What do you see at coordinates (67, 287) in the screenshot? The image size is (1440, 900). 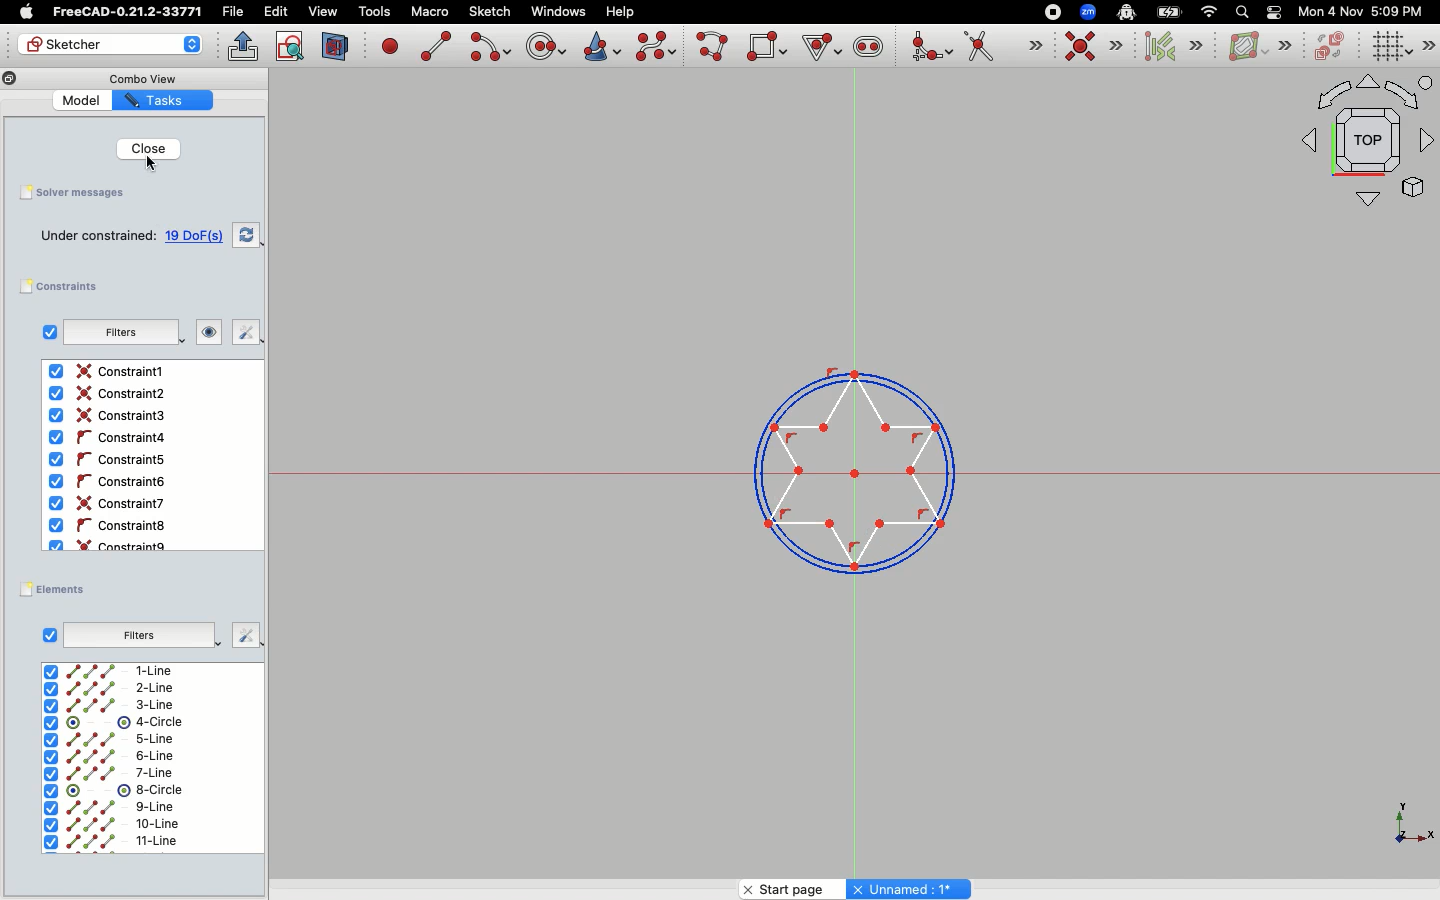 I see `Constraints` at bounding box center [67, 287].